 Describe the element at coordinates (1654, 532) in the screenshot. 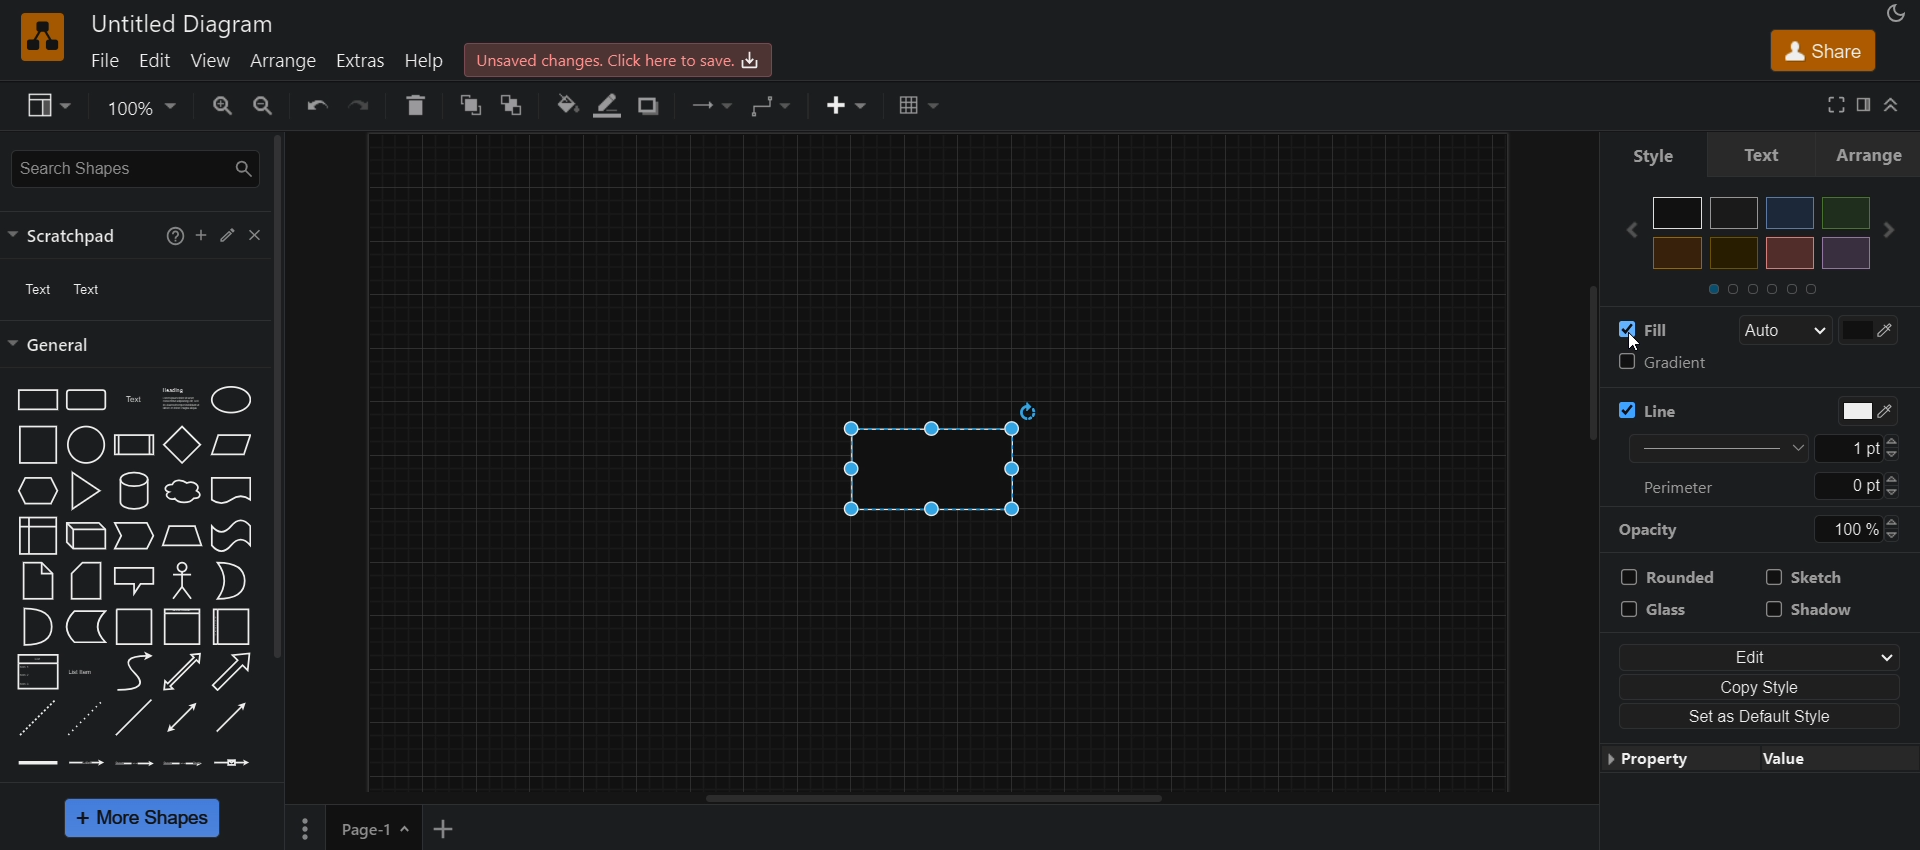

I see `opacity` at that location.